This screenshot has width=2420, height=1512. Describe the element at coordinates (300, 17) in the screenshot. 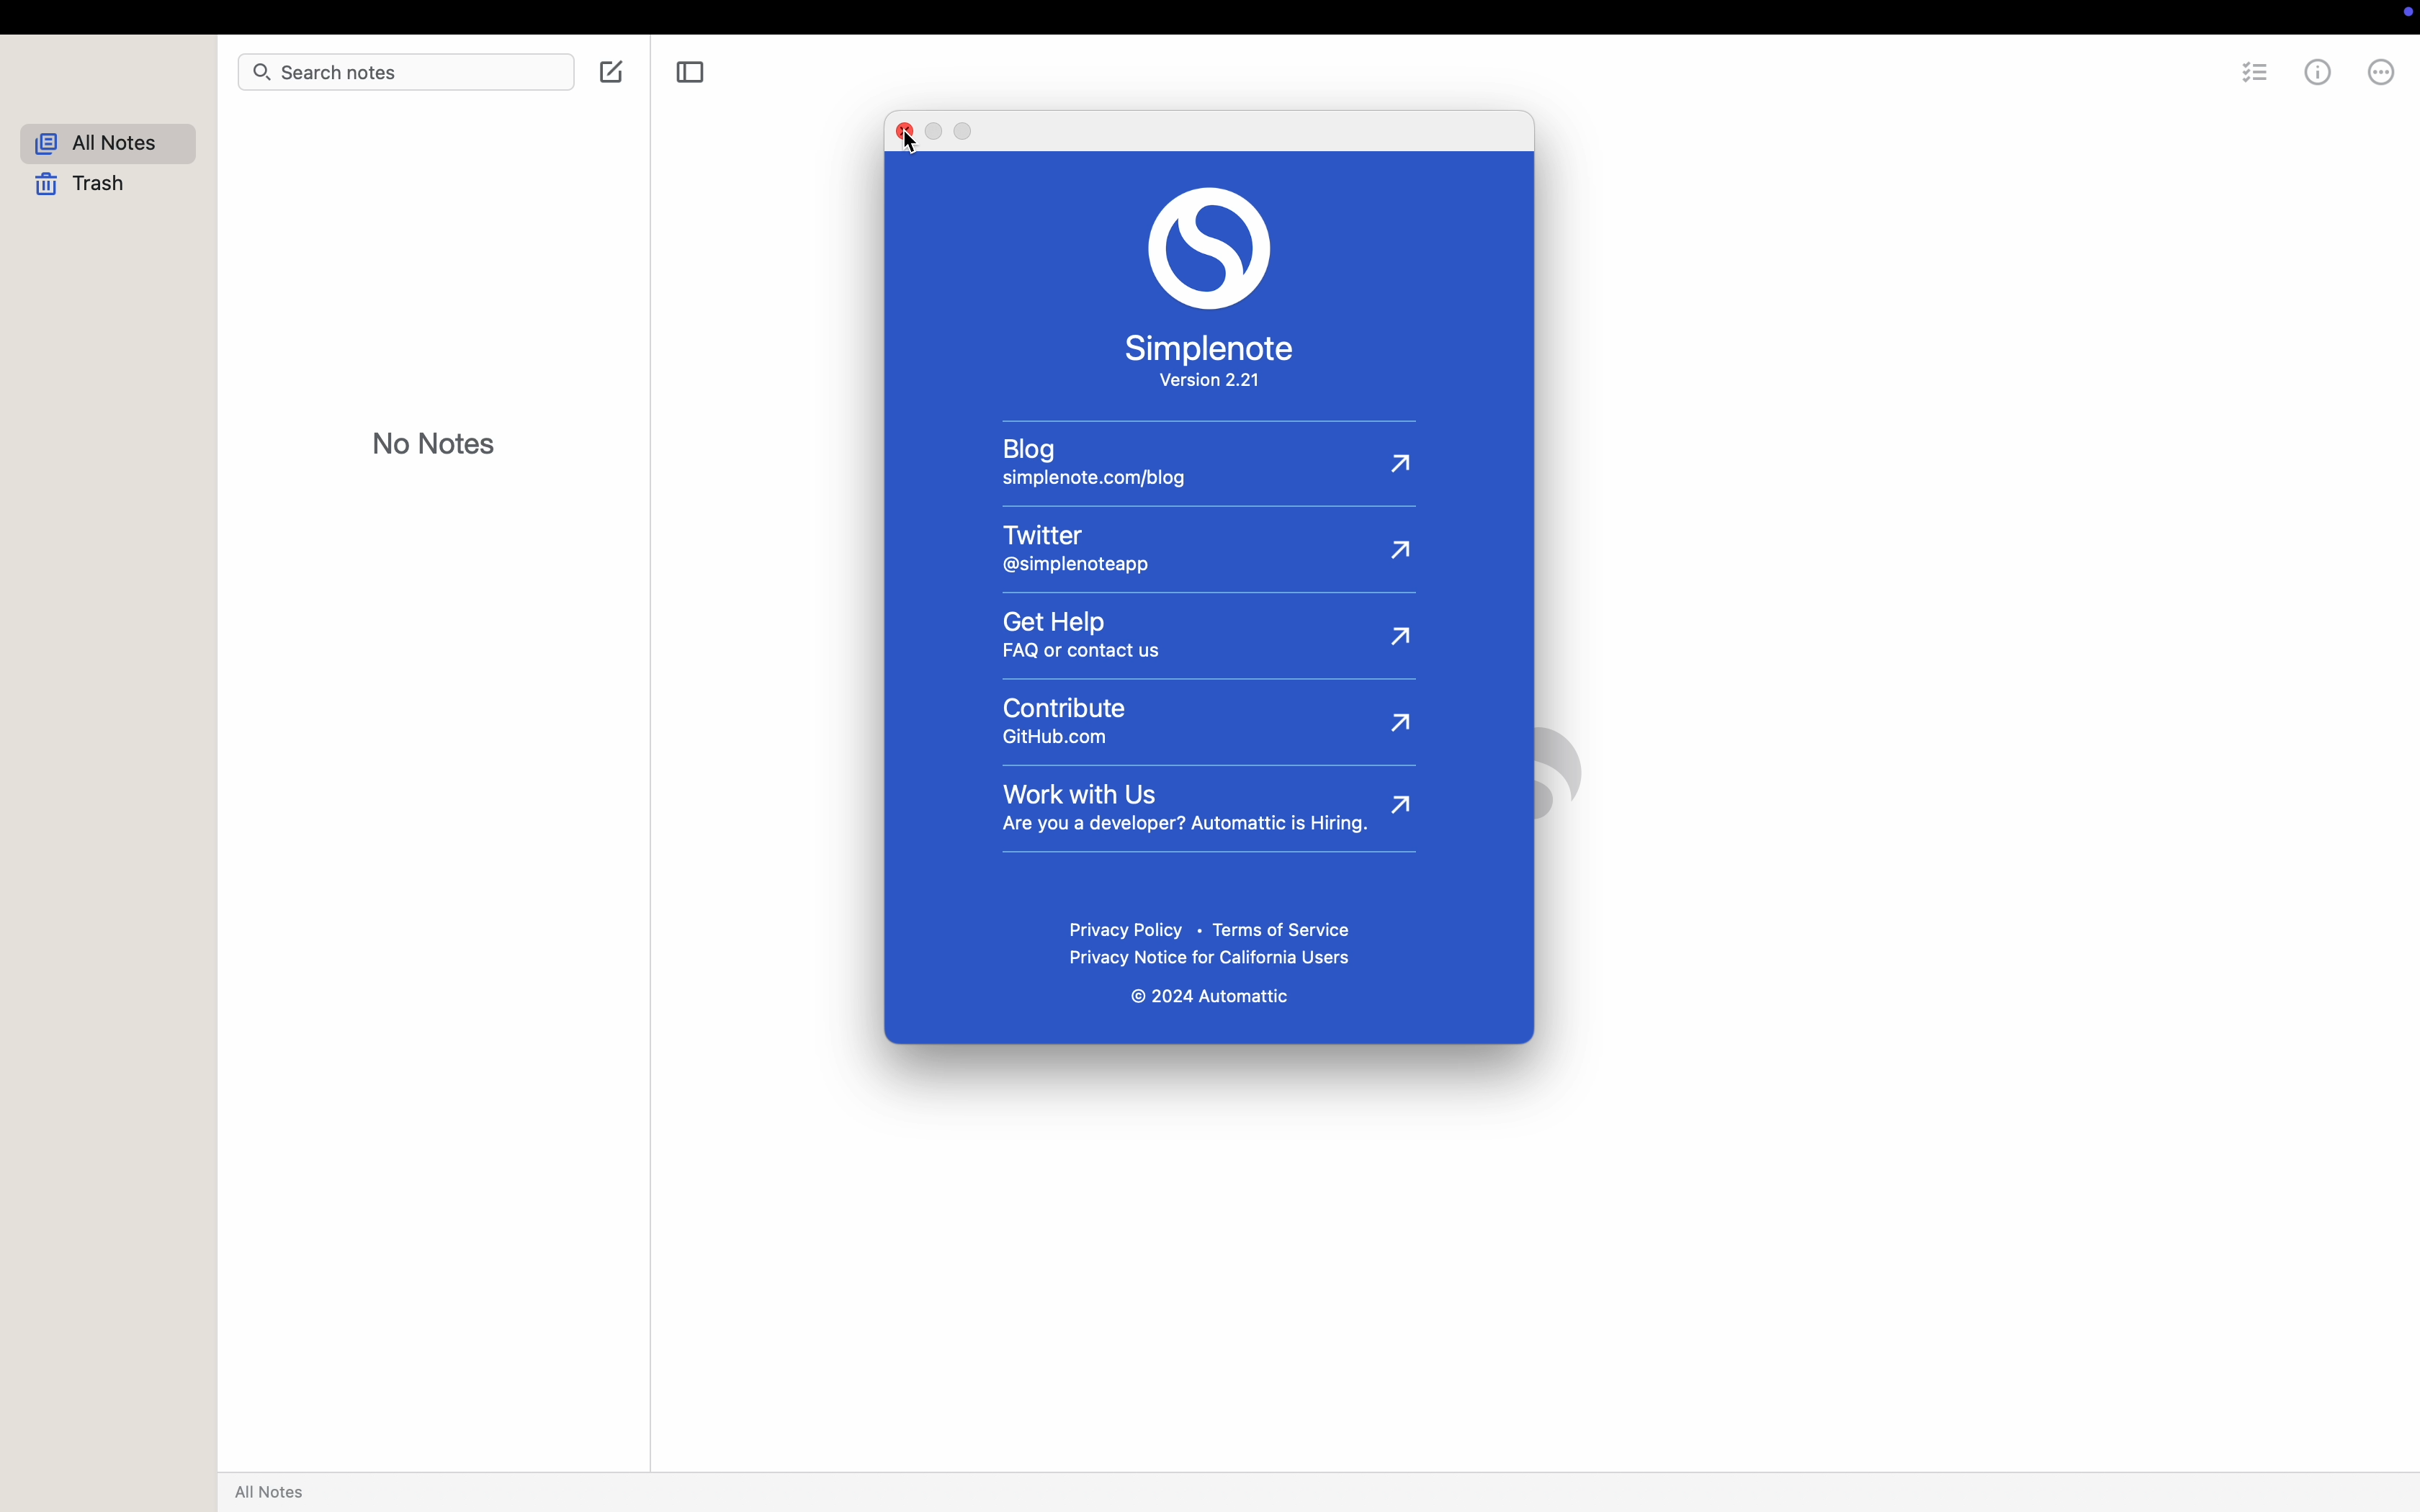

I see `edit` at that location.